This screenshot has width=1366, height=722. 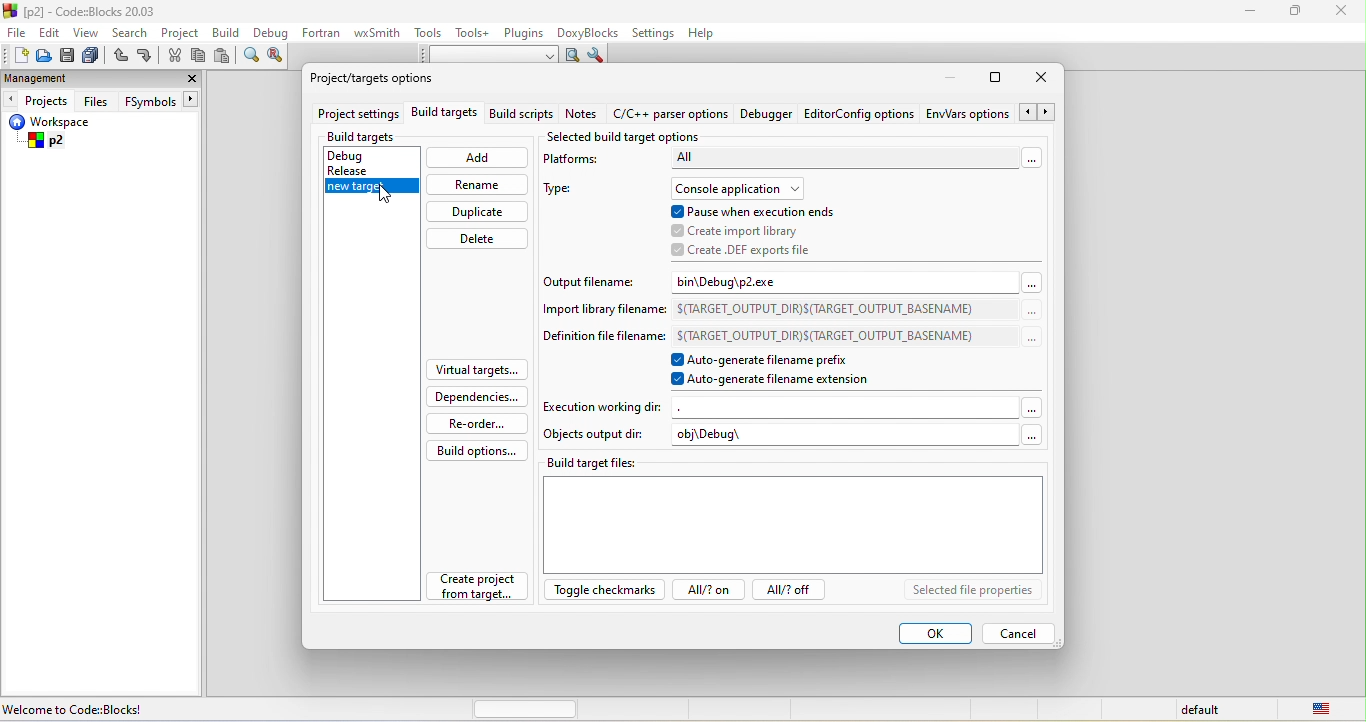 What do you see at coordinates (86, 33) in the screenshot?
I see `view` at bounding box center [86, 33].